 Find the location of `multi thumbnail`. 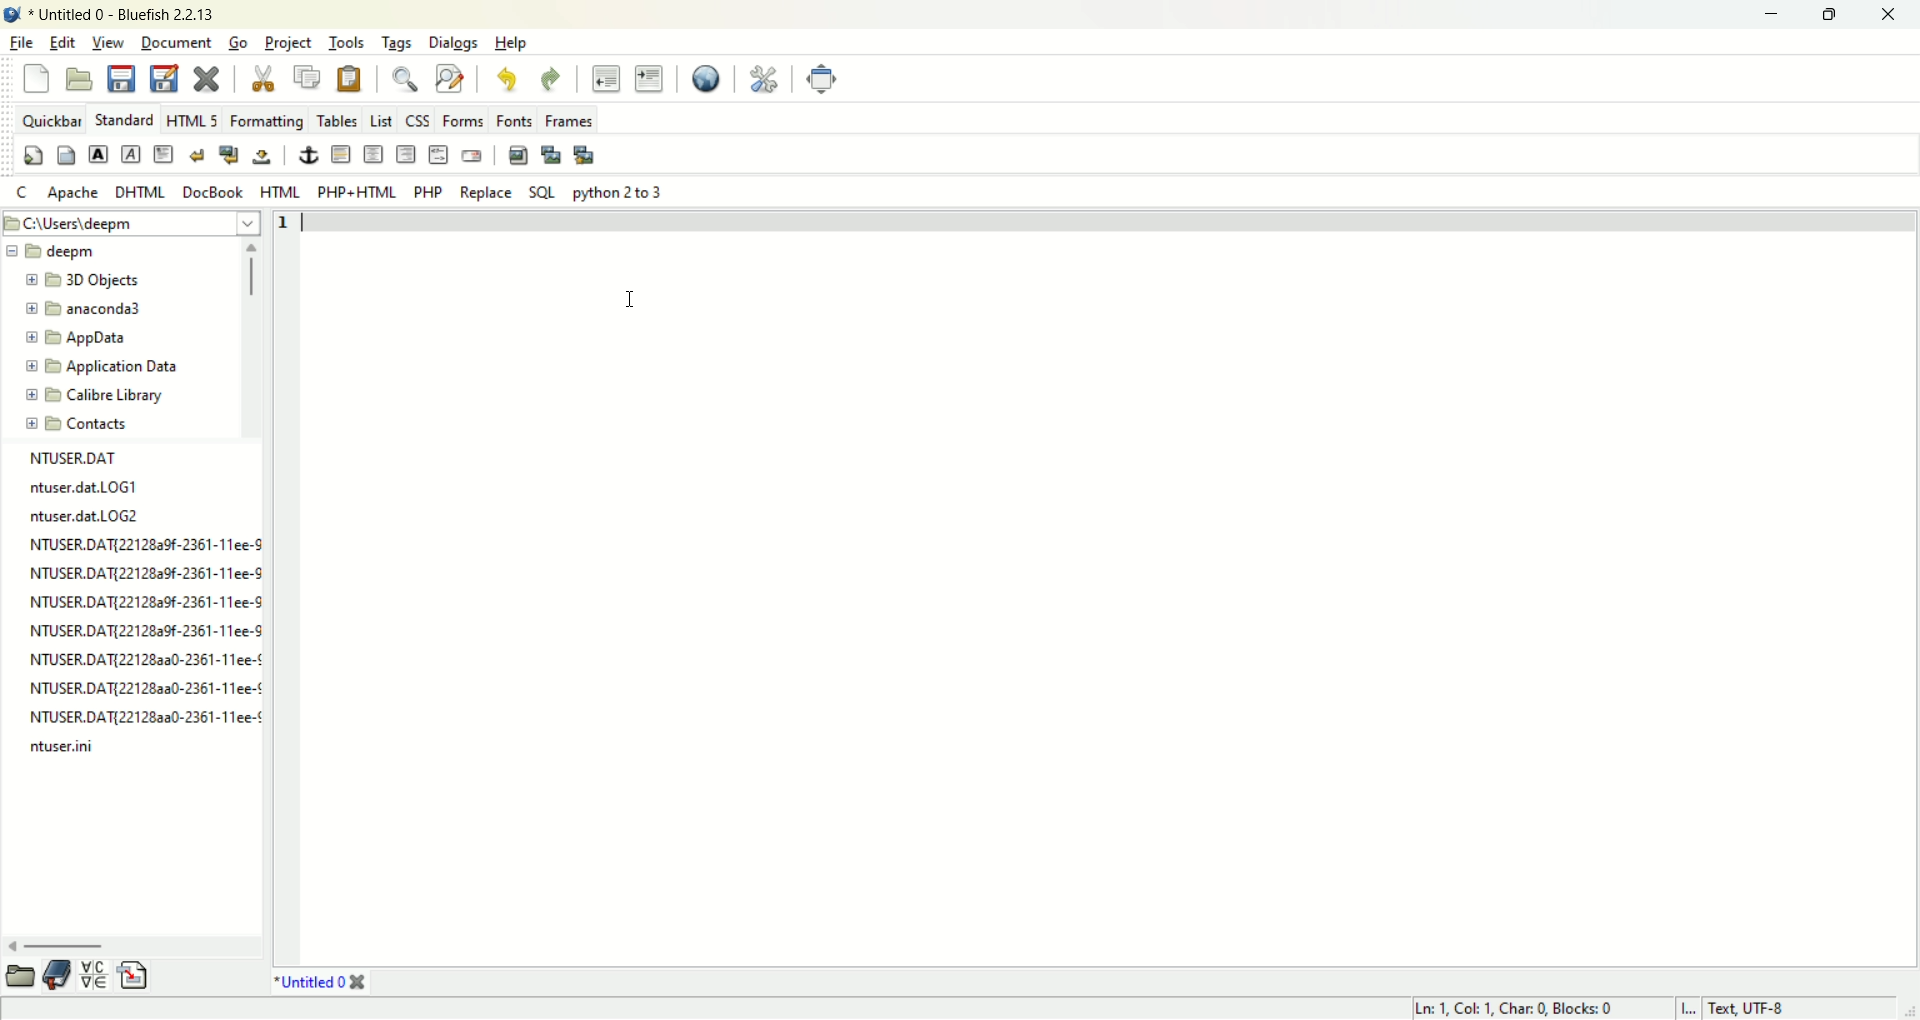

multi thumbnail is located at coordinates (584, 153).